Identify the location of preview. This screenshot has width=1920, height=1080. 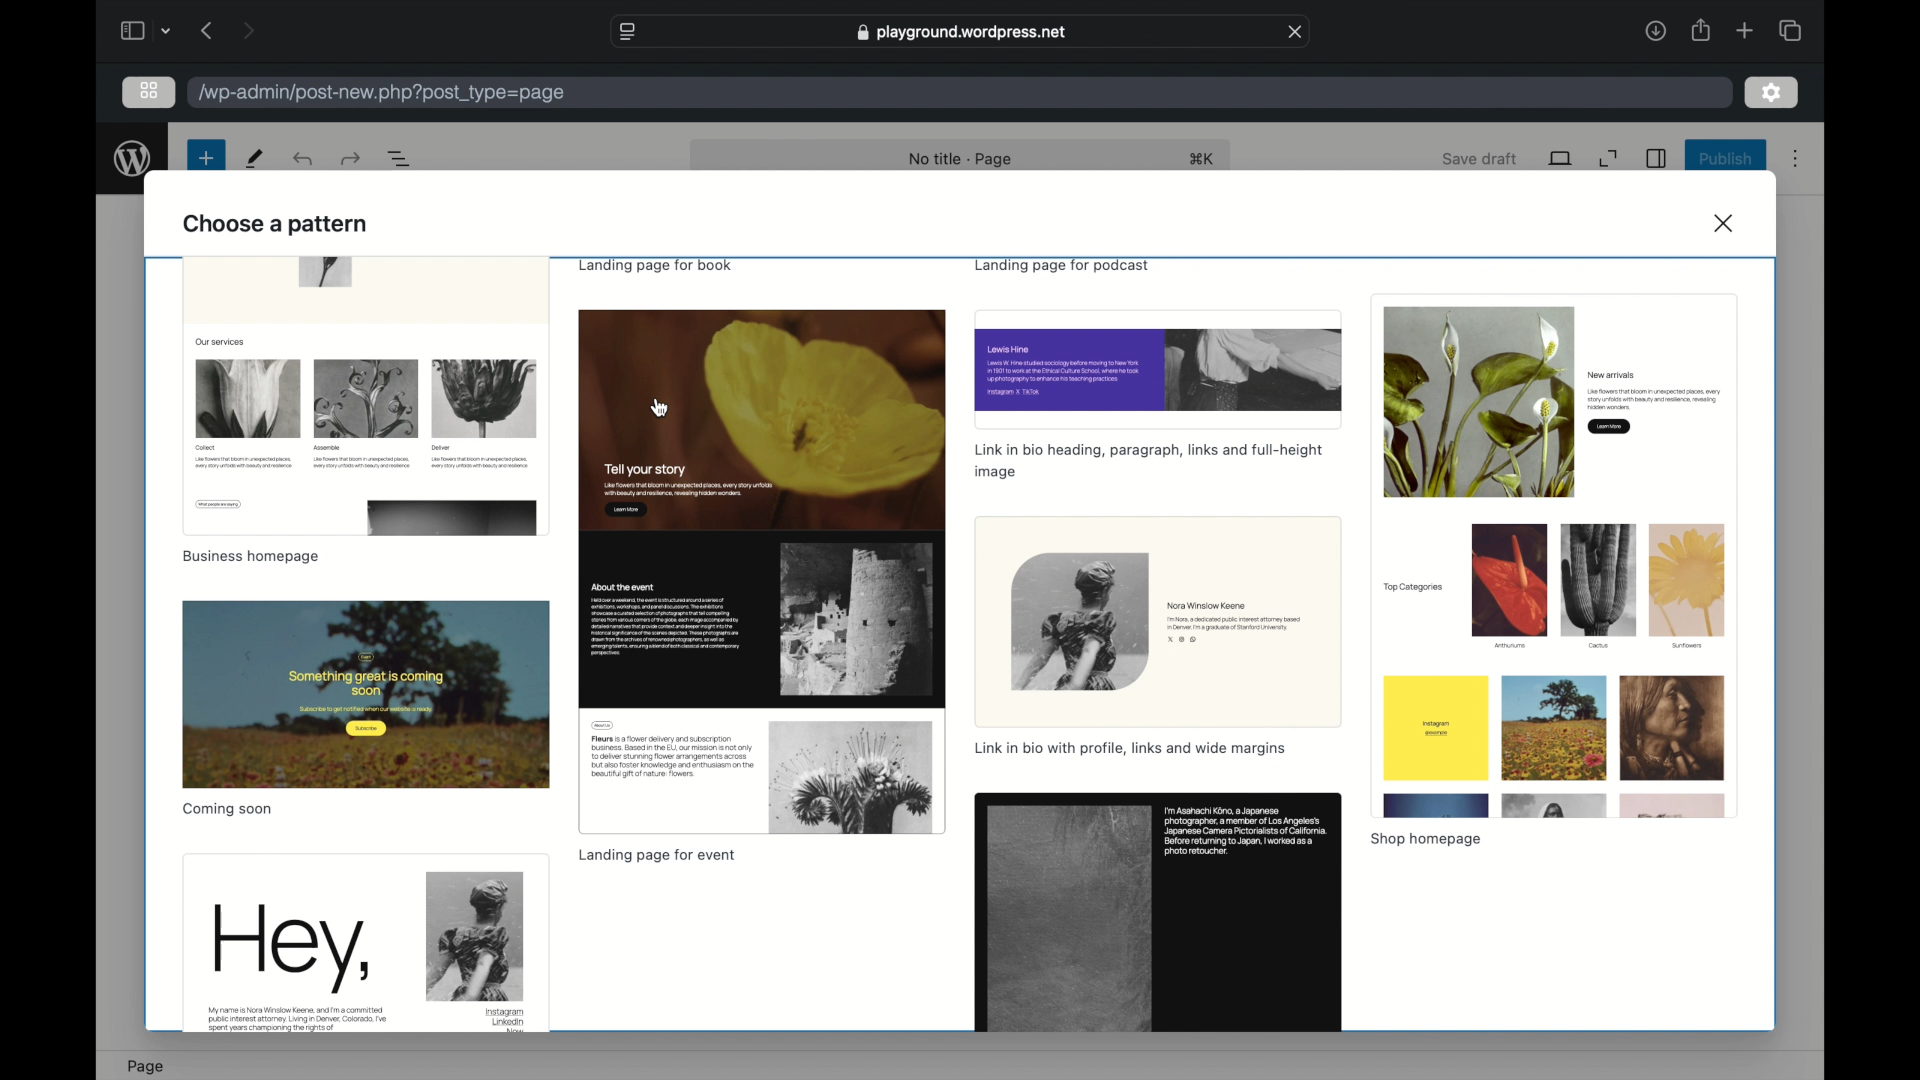
(1159, 914).